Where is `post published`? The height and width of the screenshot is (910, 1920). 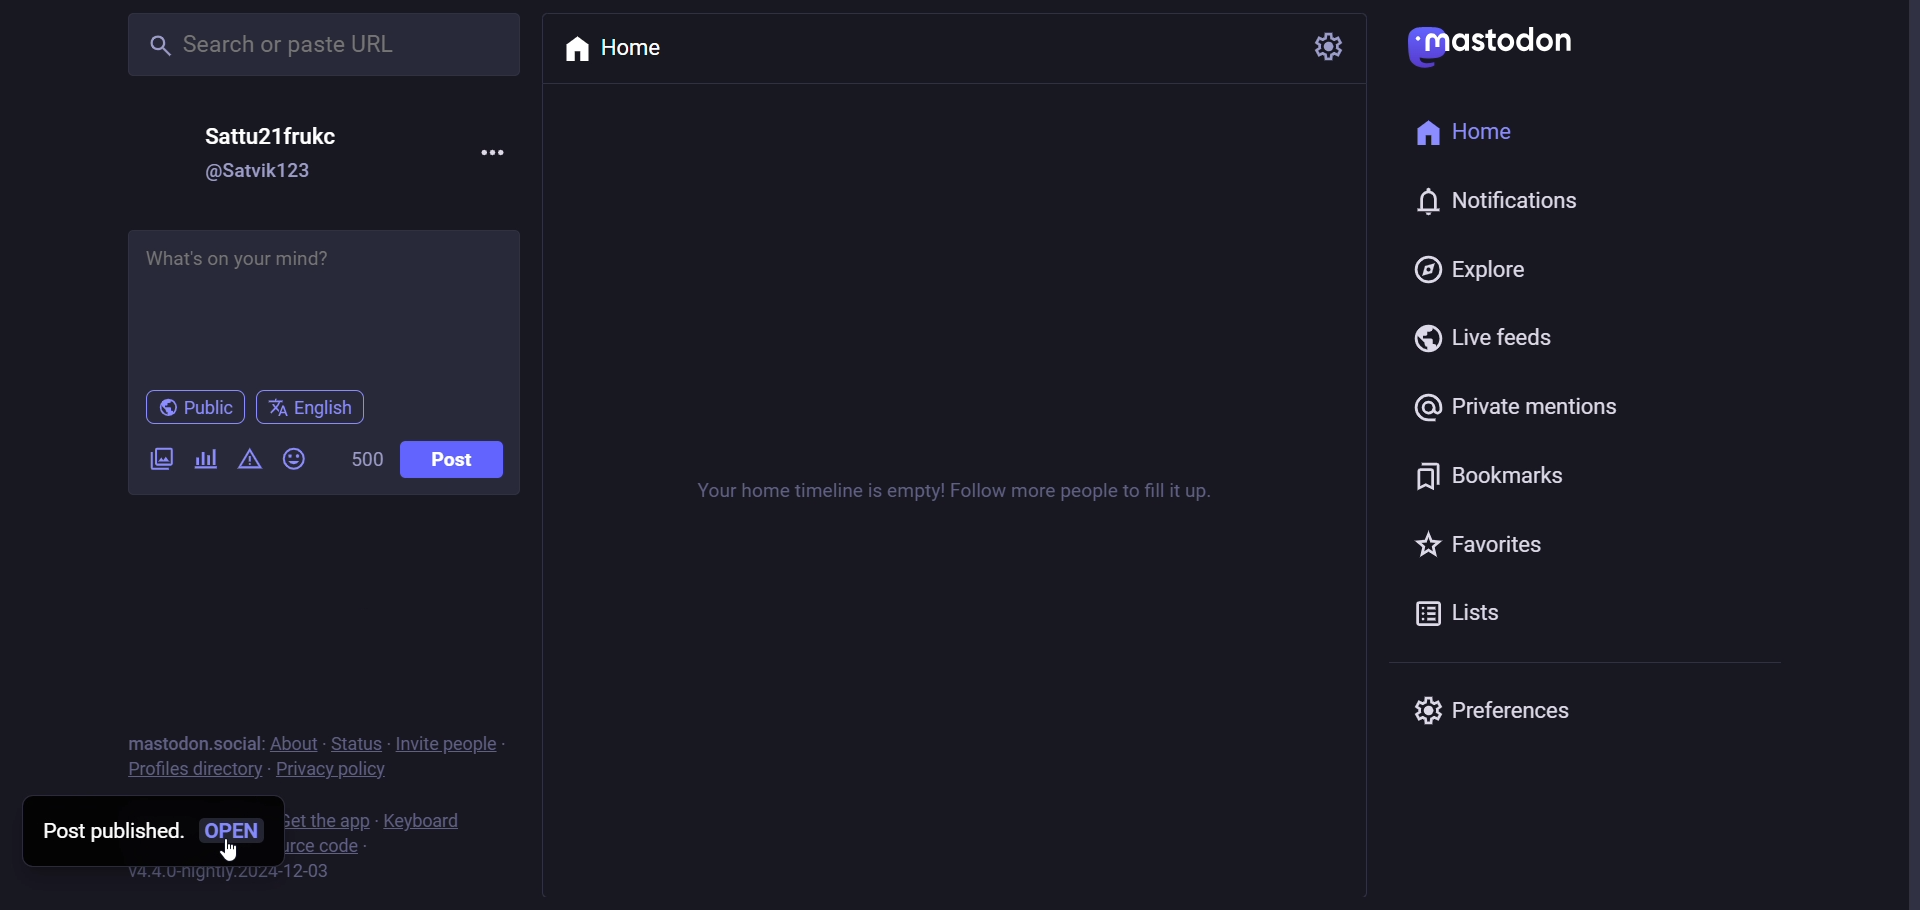 post published is located at coordinates (109, 832).